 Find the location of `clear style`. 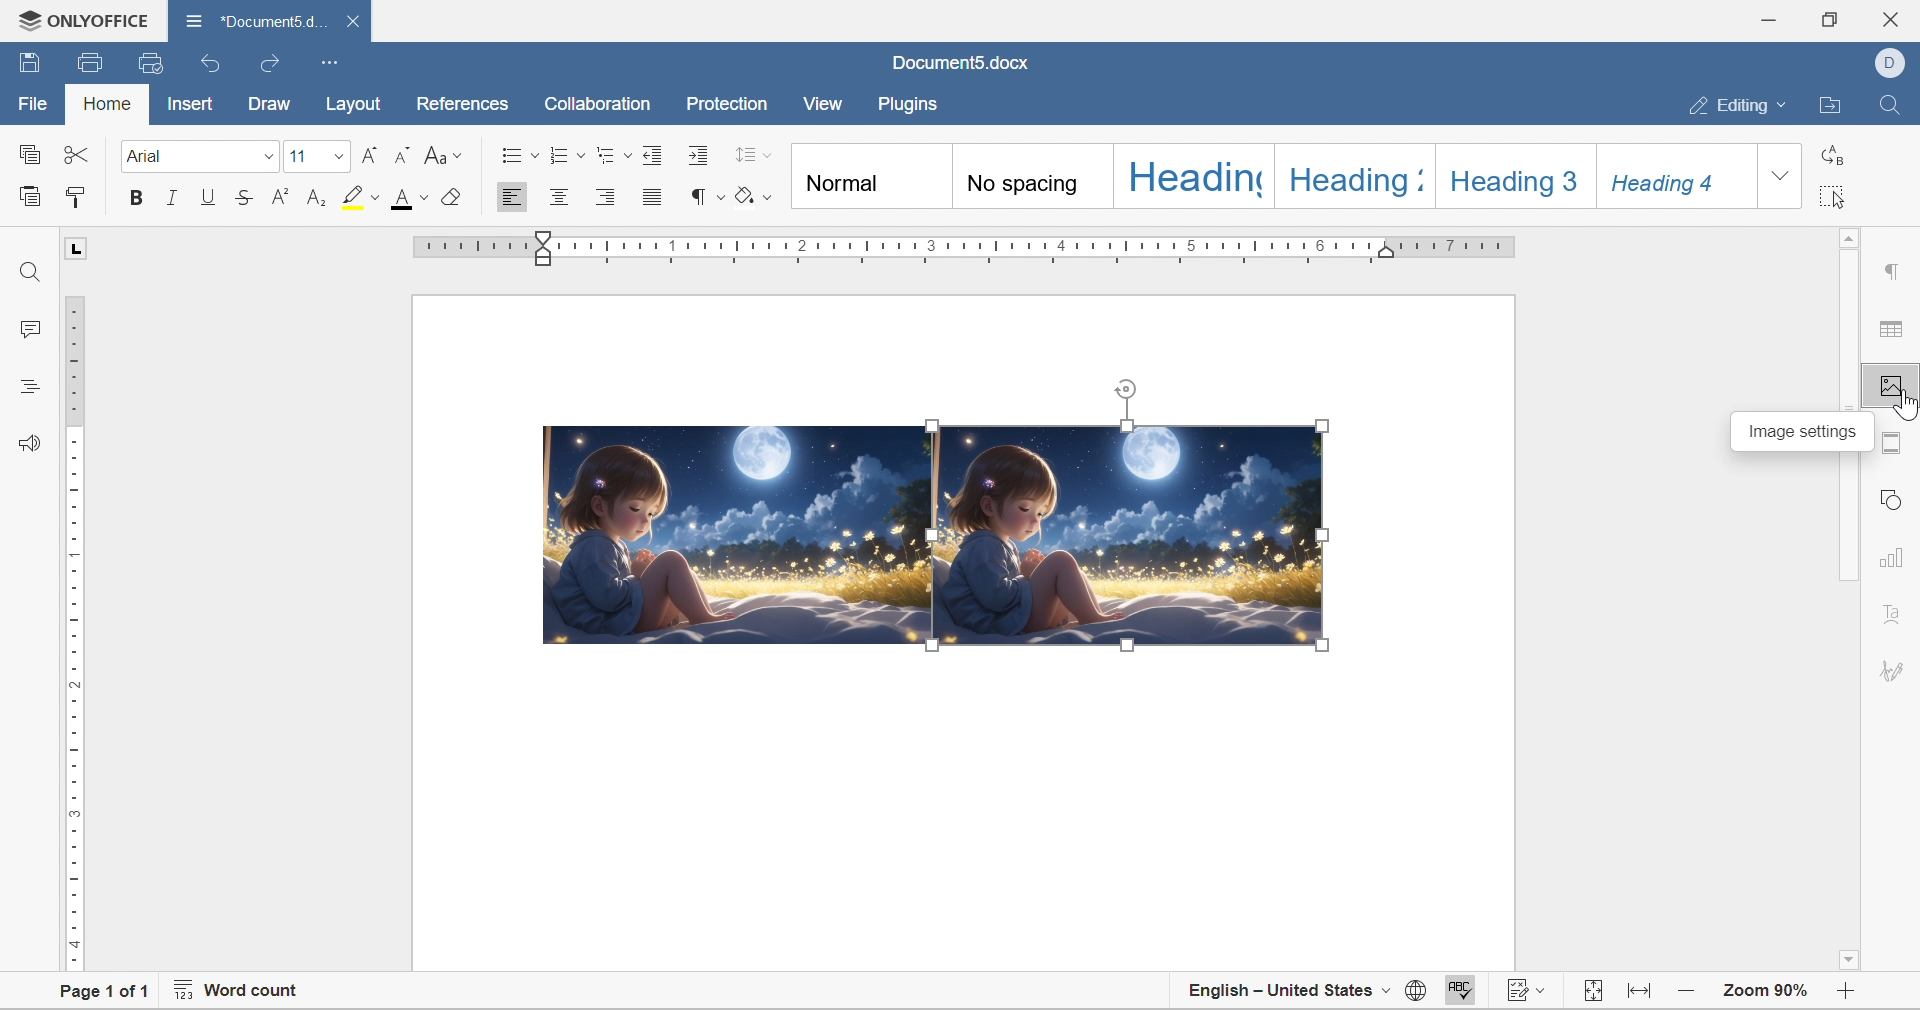

clear style is located at coordinates (451, 196).